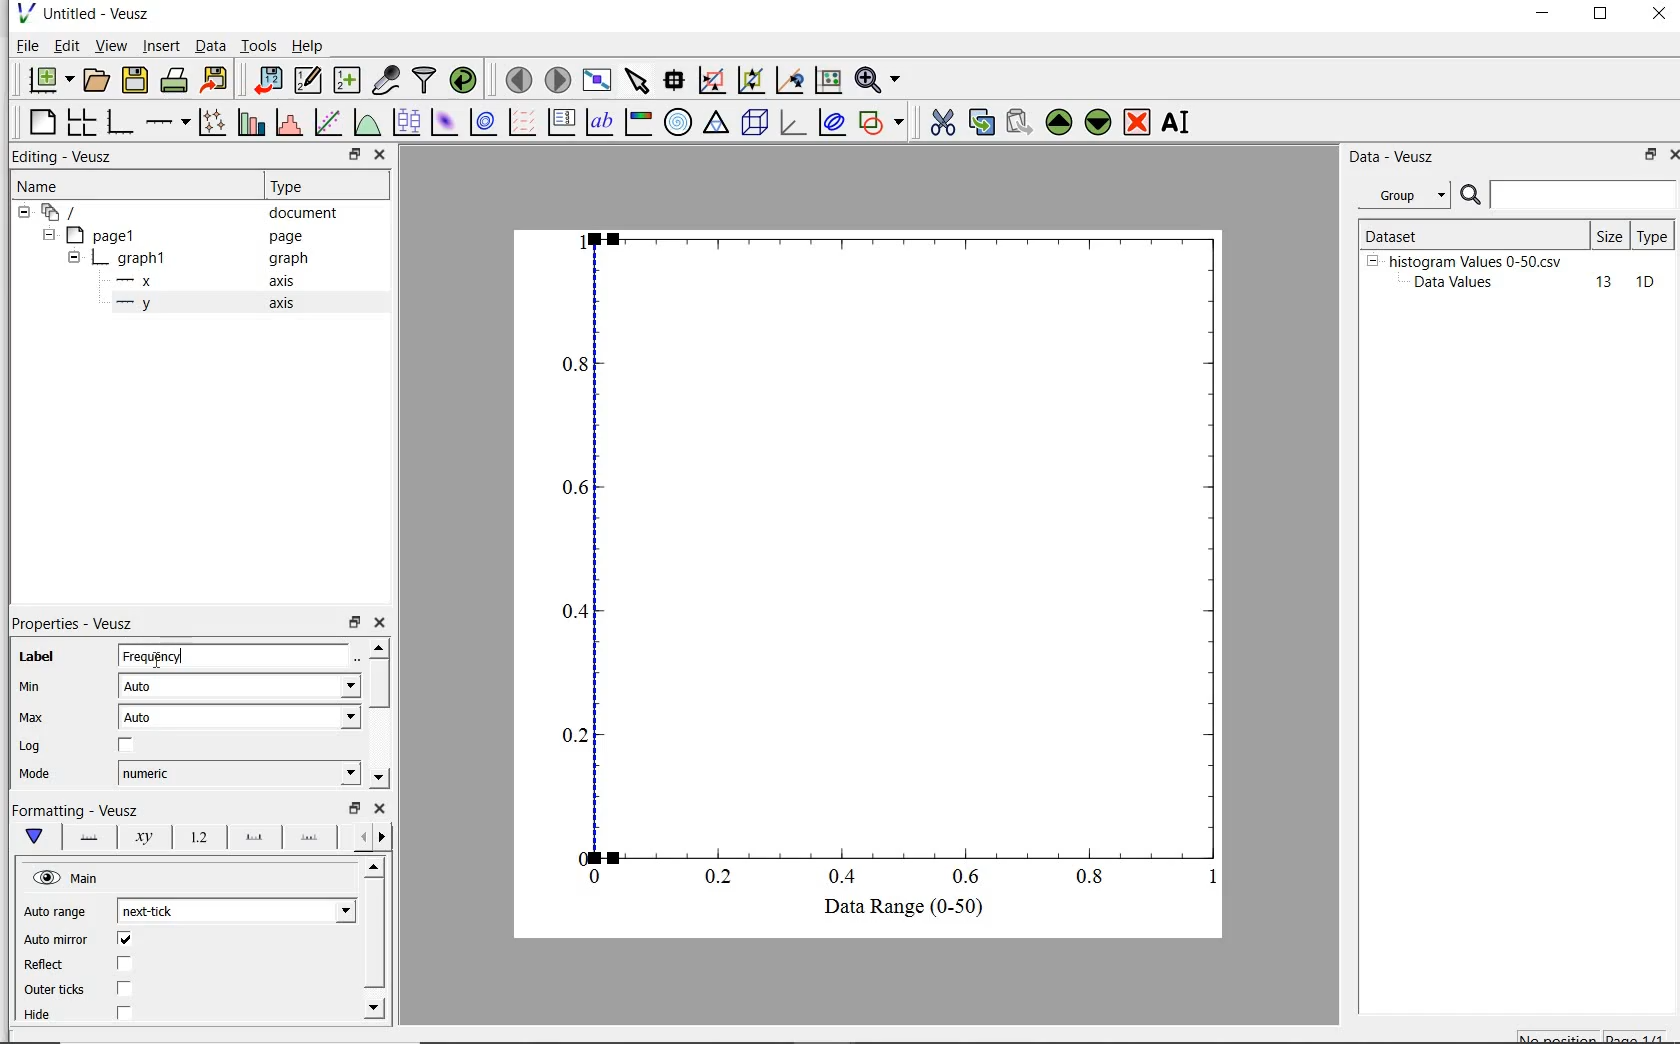 Image resolution: width=1680 pixels, height=1044 pixels. I want to click on | Outer ticks, so click(57, 989).